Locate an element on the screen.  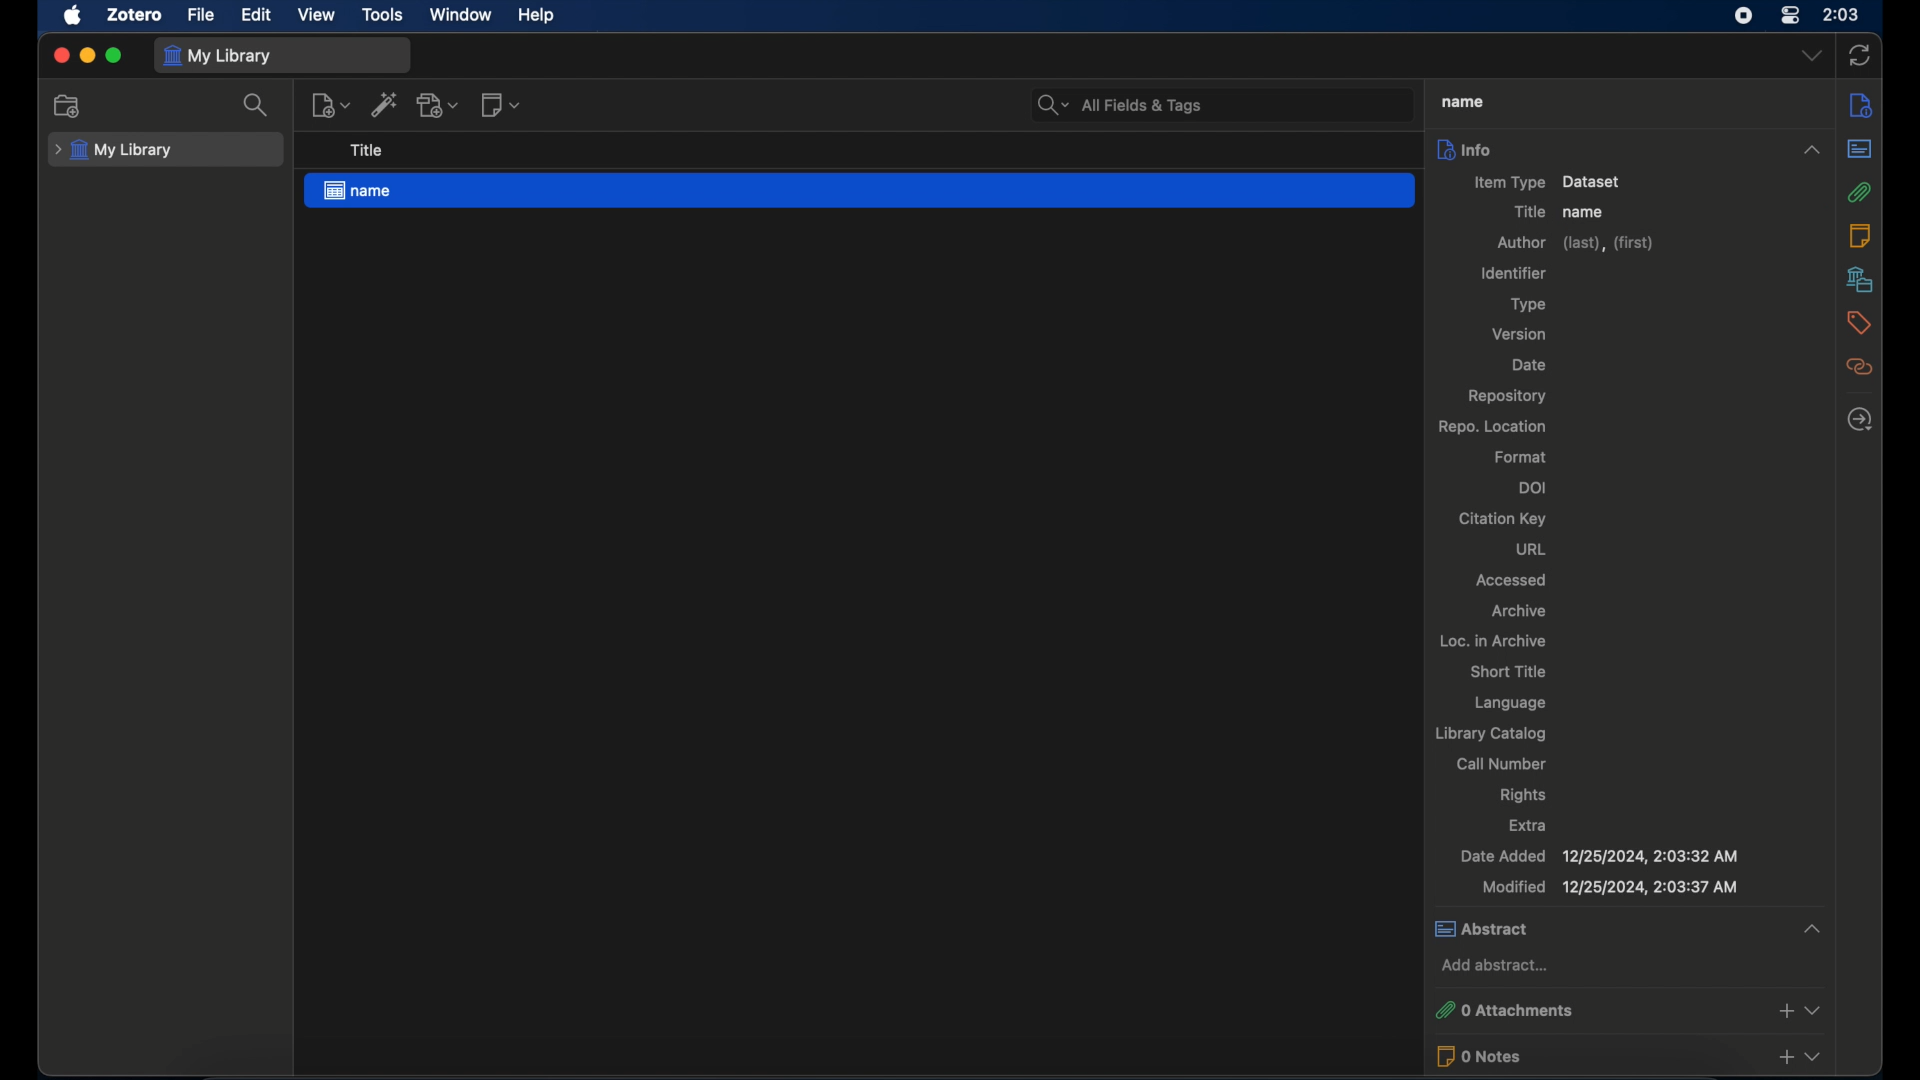
screen recorder is located at coordinates (1745, 16).